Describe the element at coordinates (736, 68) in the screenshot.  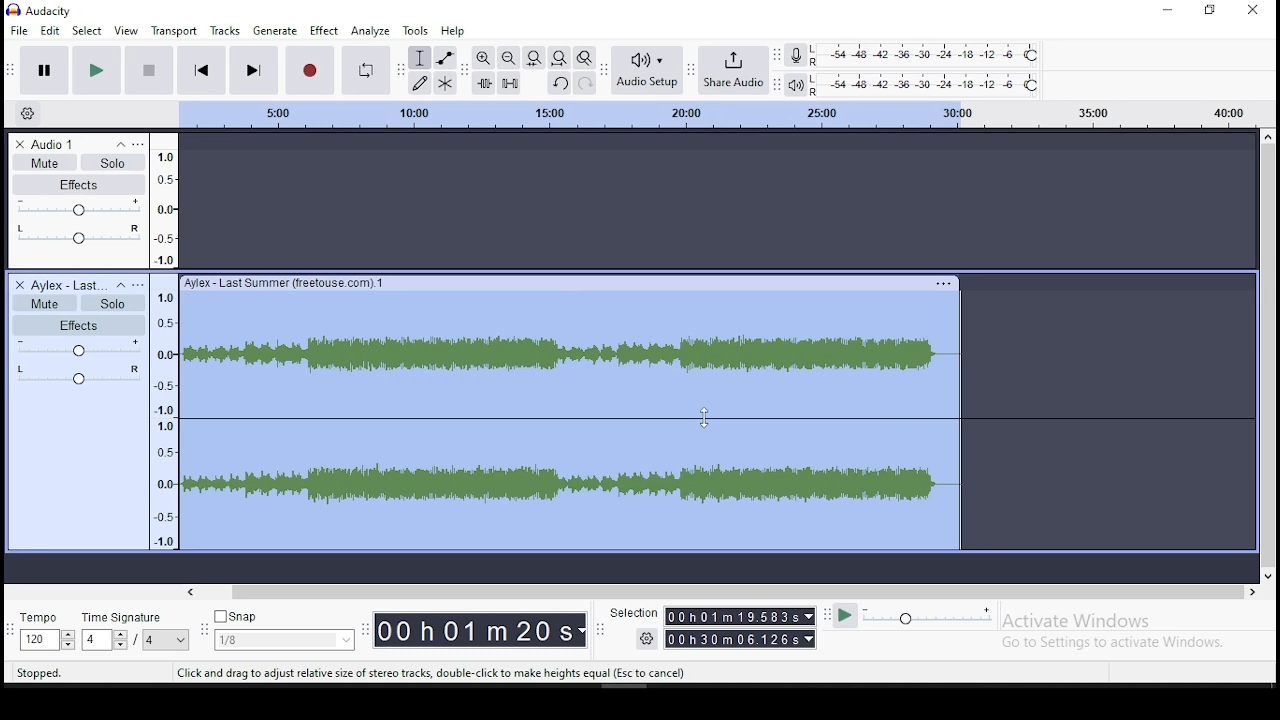
I see `share audio` at that location.